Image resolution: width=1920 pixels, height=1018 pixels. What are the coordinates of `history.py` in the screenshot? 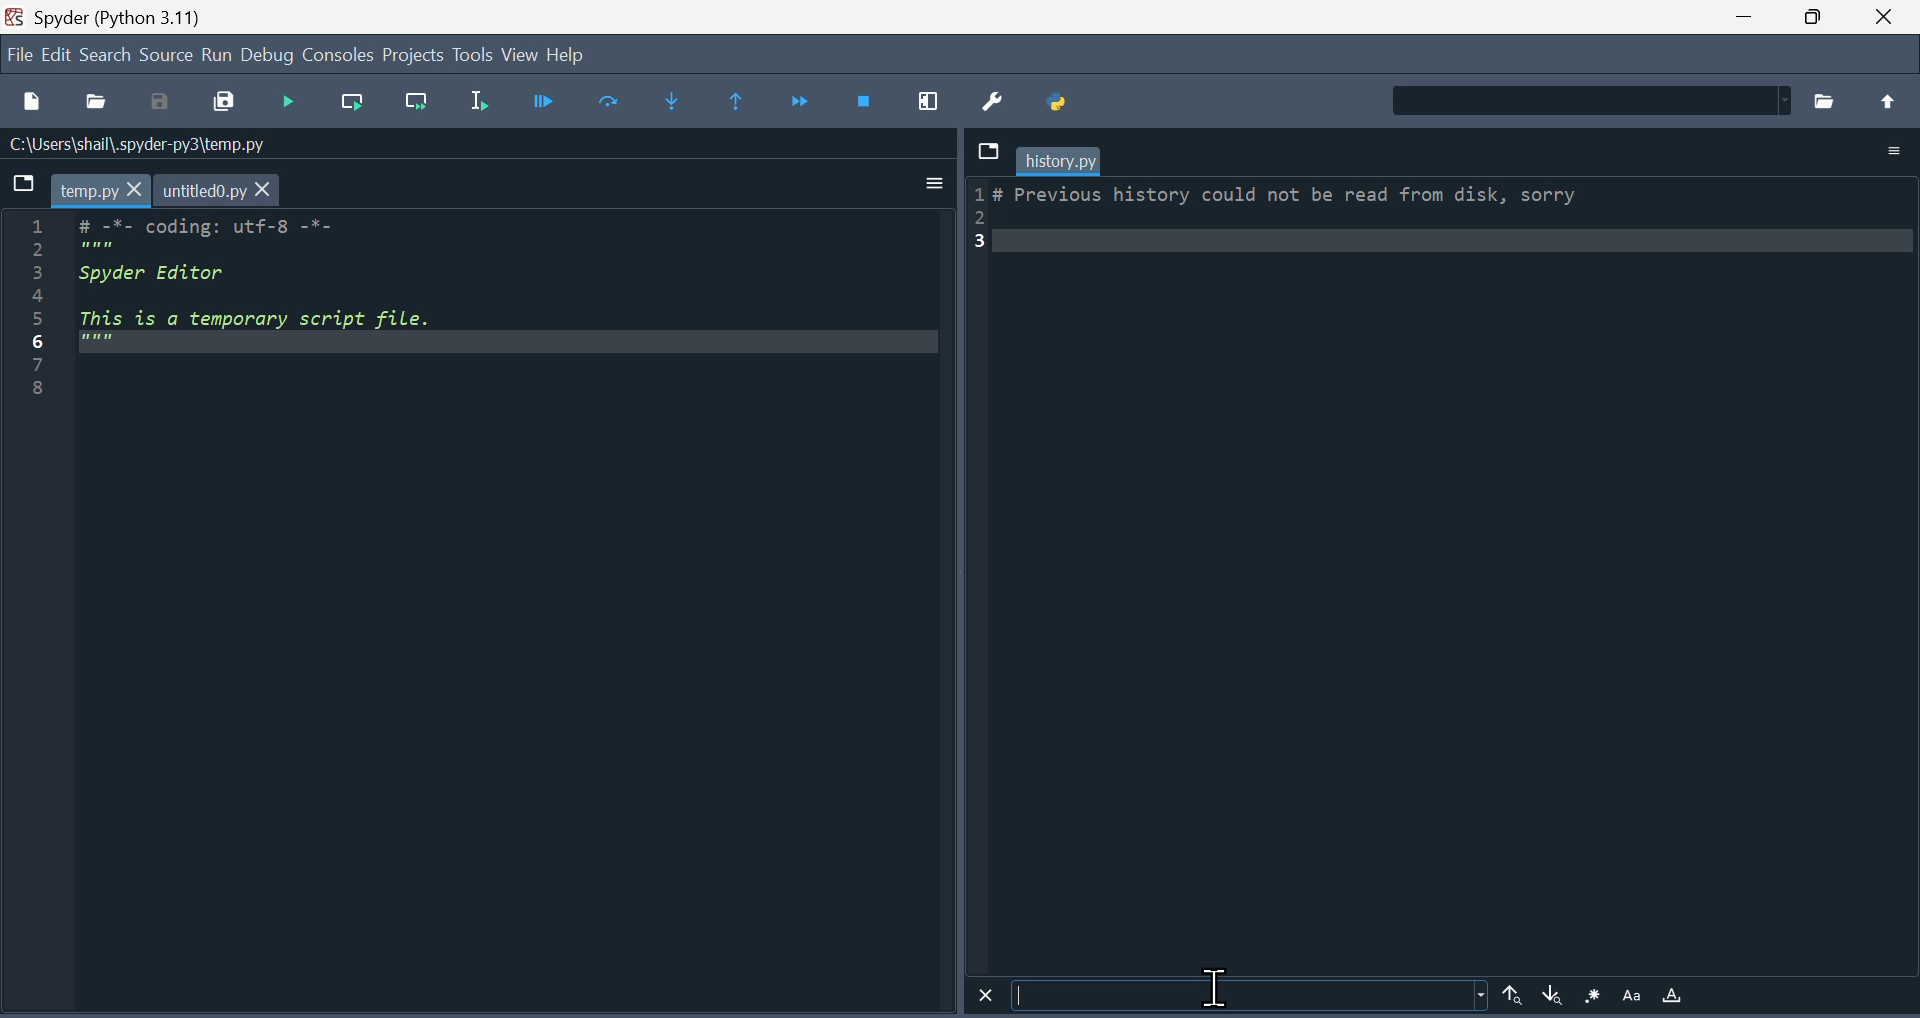 It's located at (1059, 161).